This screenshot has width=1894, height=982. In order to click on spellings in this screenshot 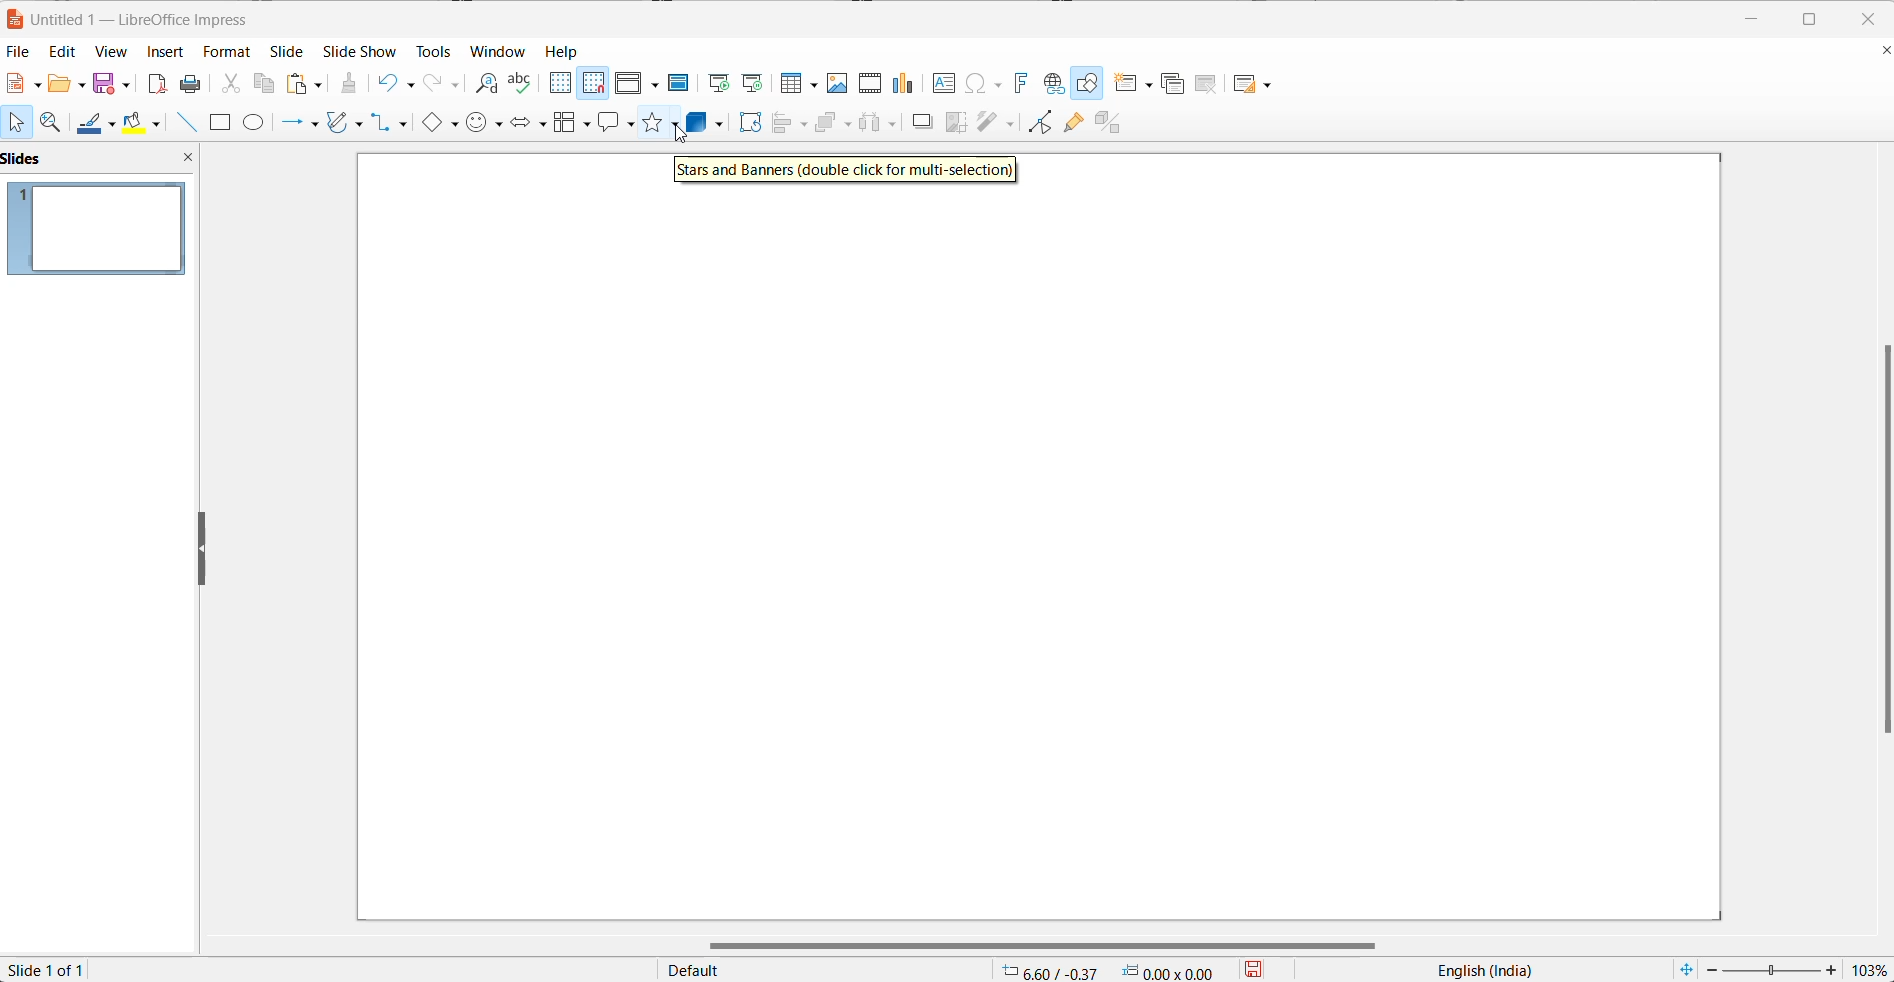, I will do `click(522, 83)`.